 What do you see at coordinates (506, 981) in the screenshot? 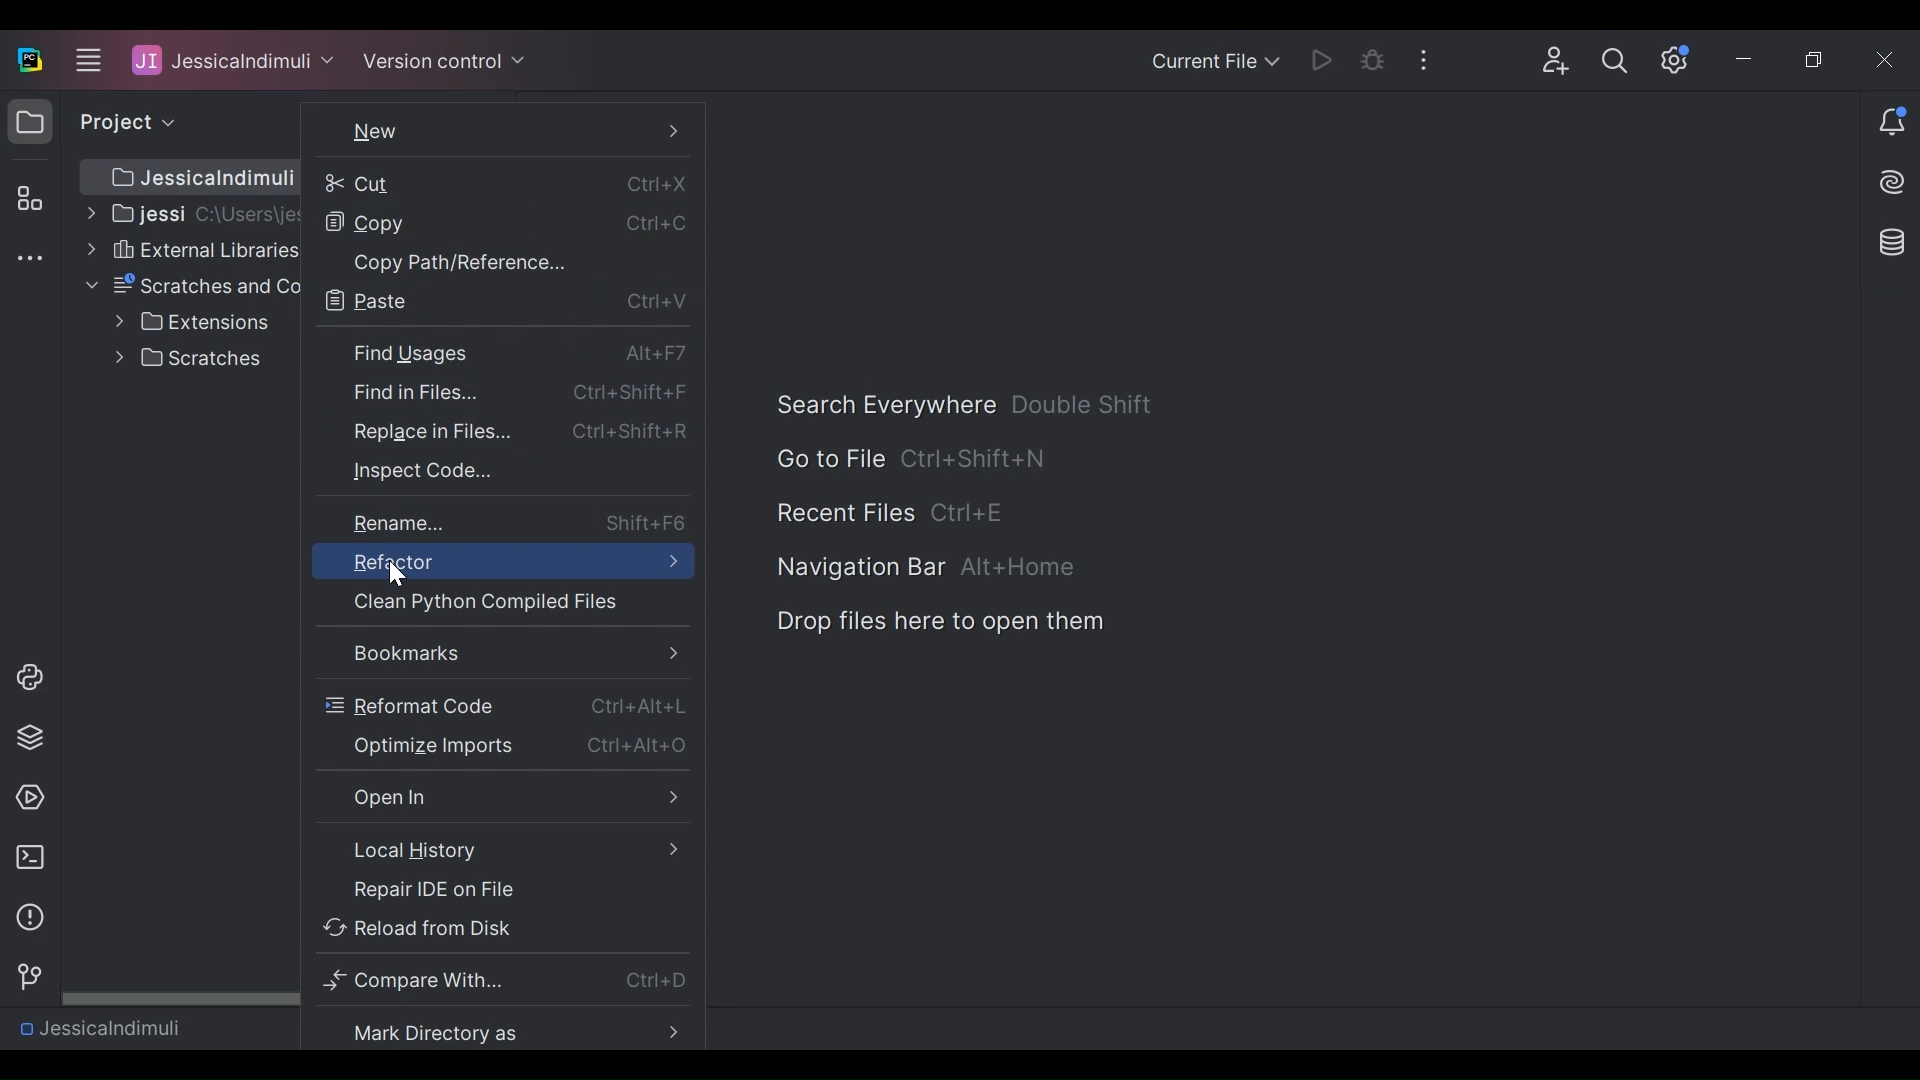
I see `Compare With` at bounding box center [506, 981].